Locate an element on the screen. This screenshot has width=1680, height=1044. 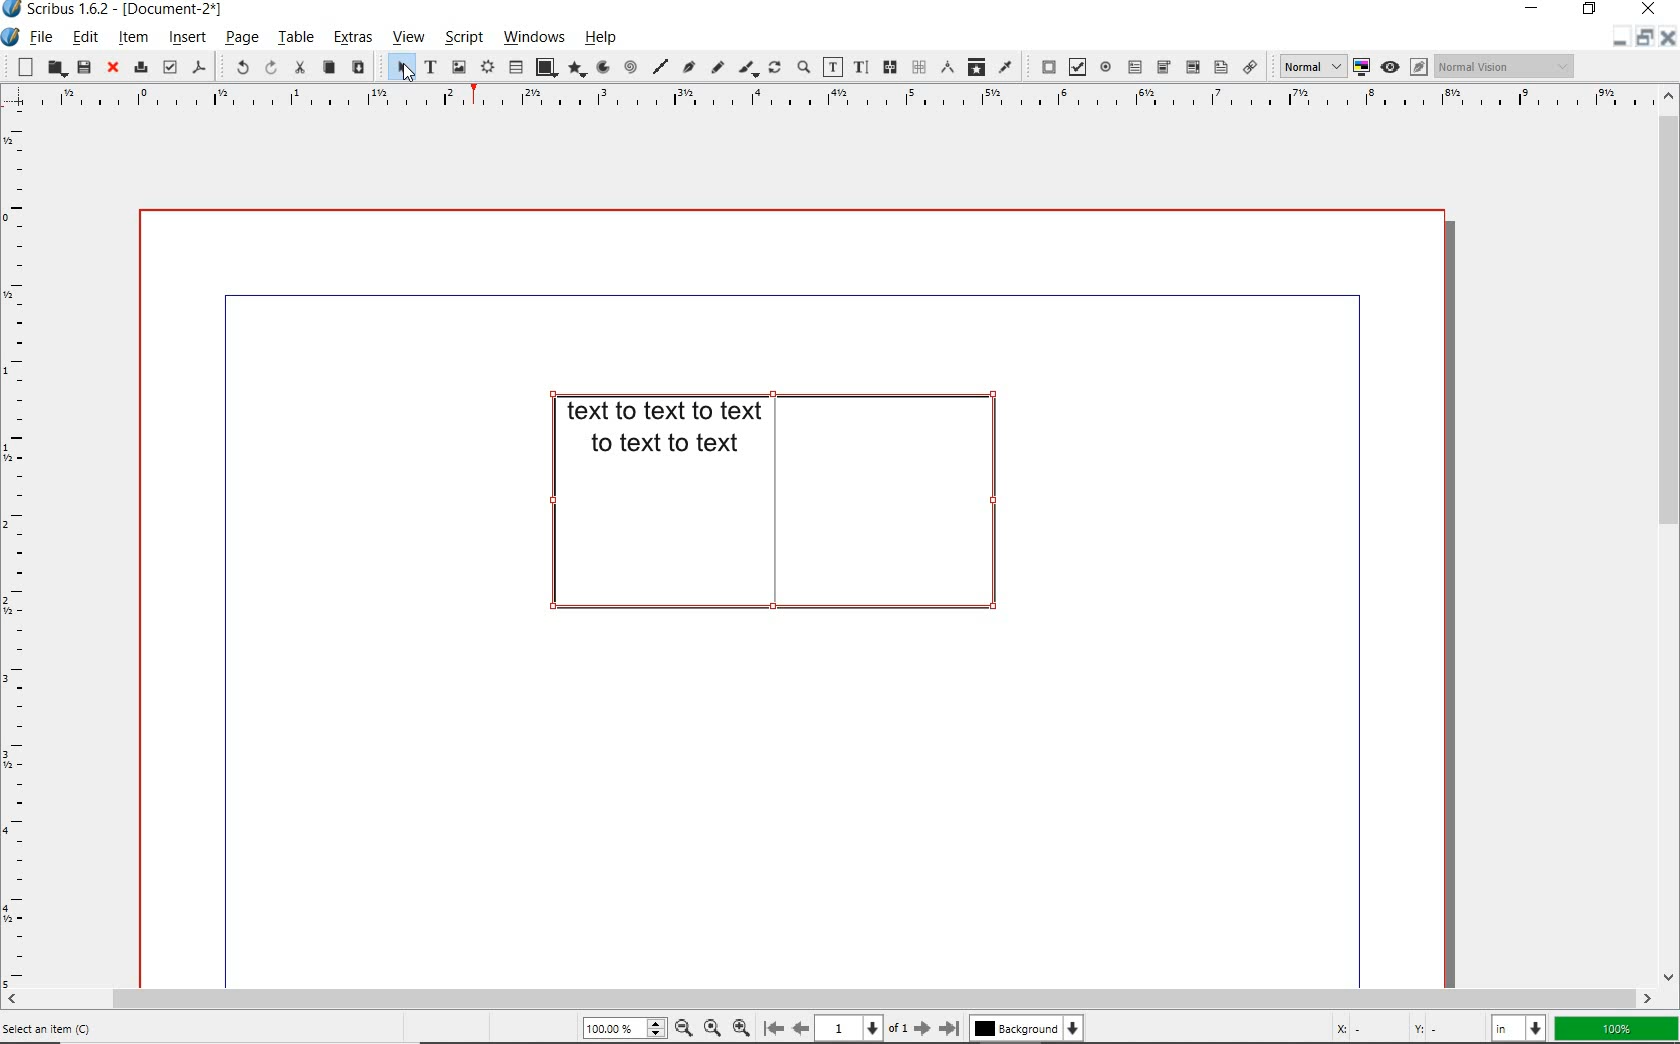
redo is located at coordinates (269, 67).